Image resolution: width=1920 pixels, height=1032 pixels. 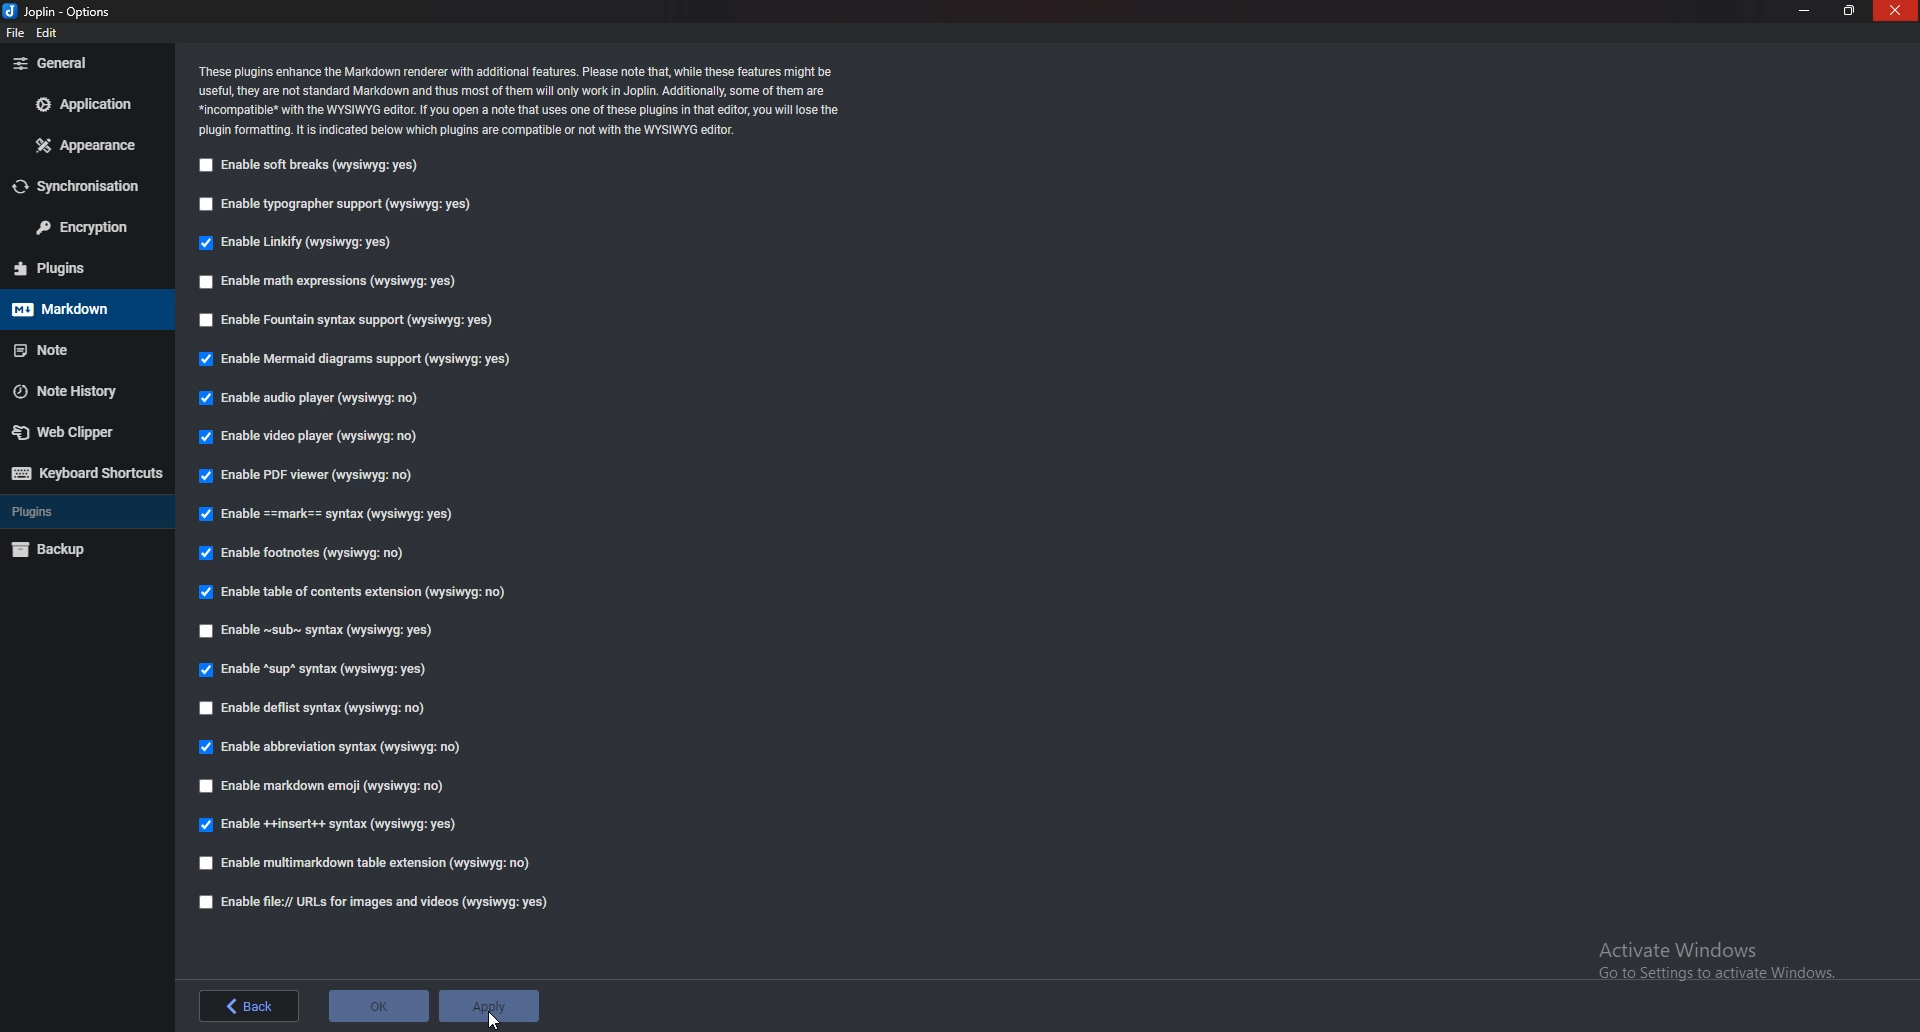 I want to click on Enable sub syntax, so click(x=322, y=632).